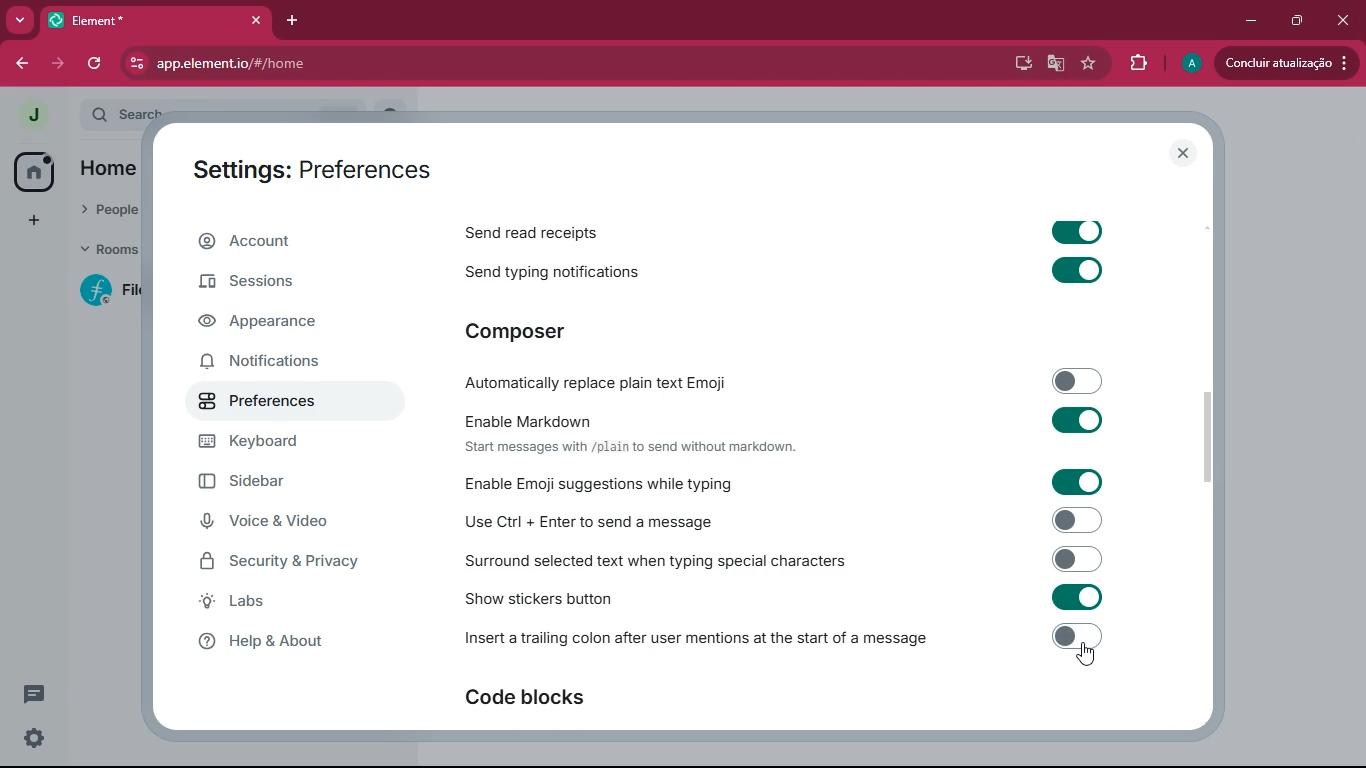 This screenshot has height=768, width=1366. What do you see at coordinates (318, 168) in the screenshot?
I see `Settings: Preferences` at bounding box center [318, 168].